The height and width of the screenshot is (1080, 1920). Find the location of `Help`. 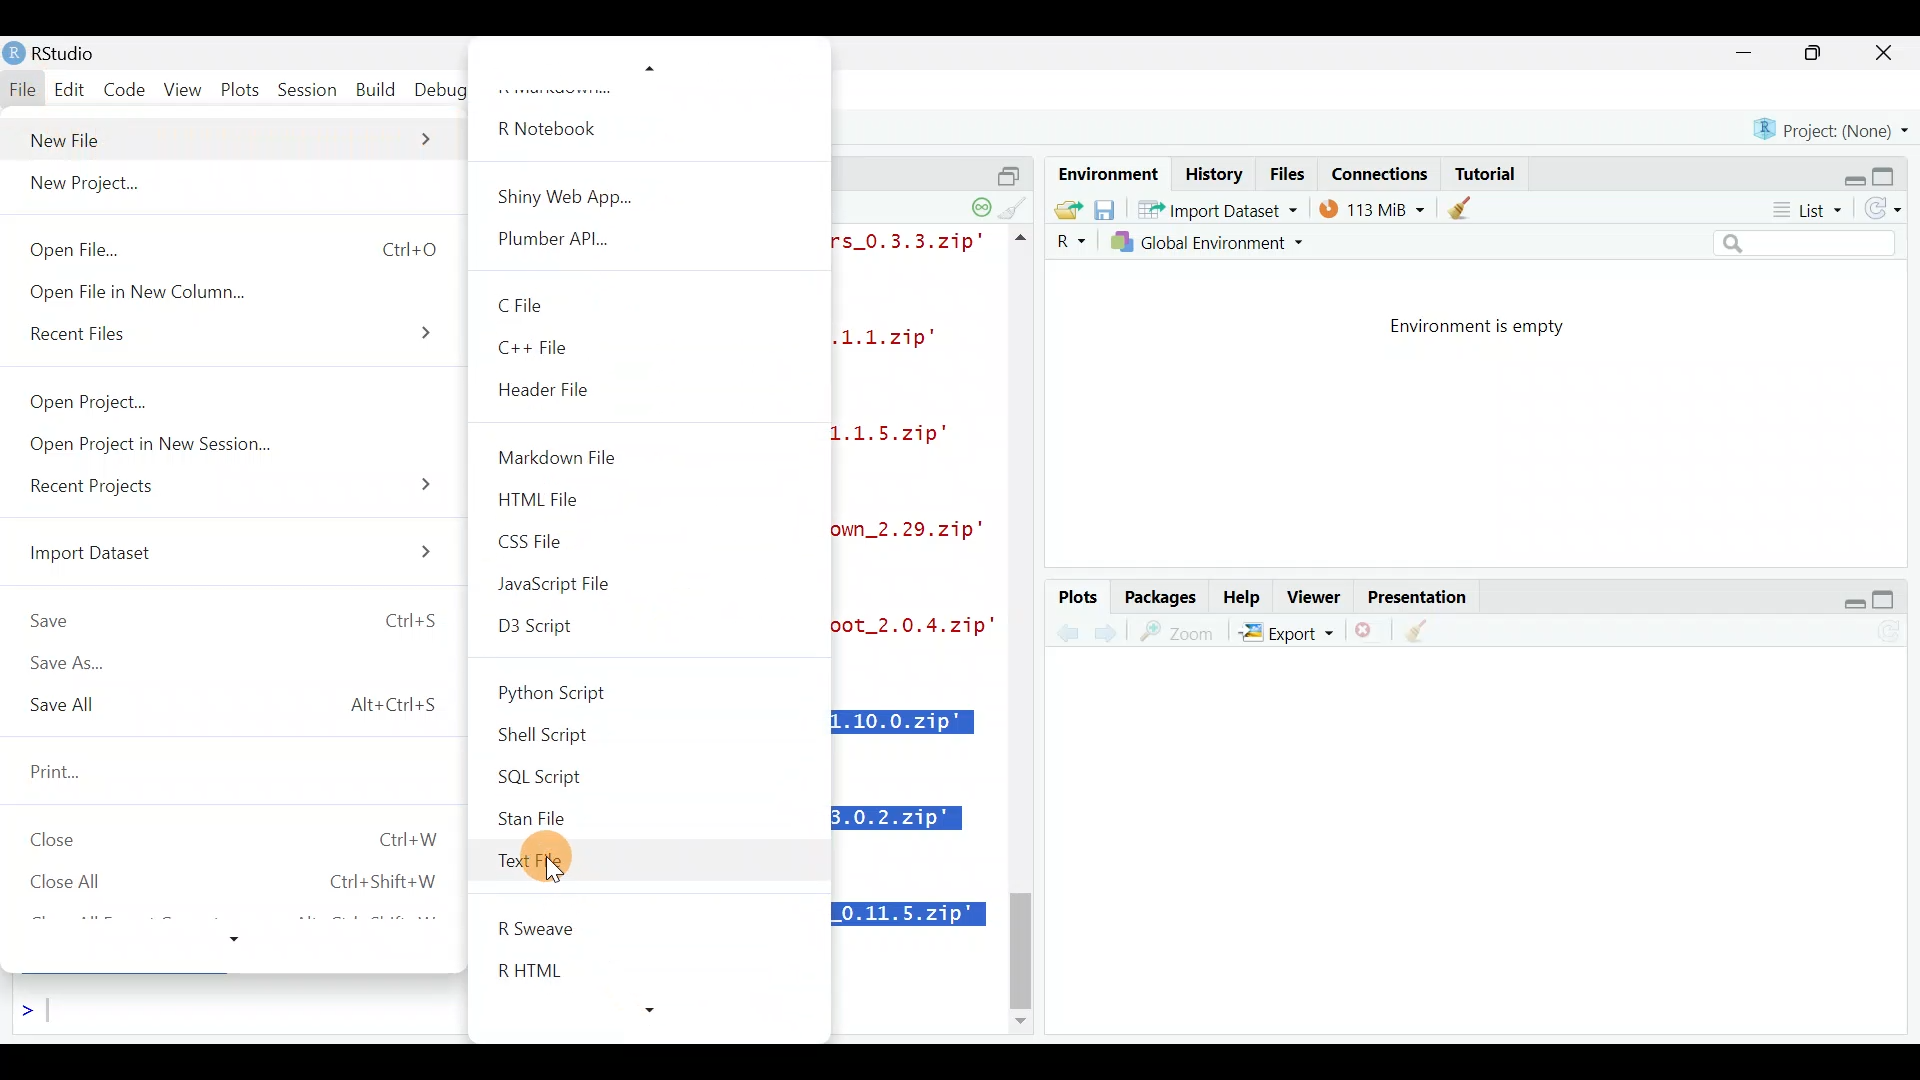

Help is located at coordinates (1243, 595).